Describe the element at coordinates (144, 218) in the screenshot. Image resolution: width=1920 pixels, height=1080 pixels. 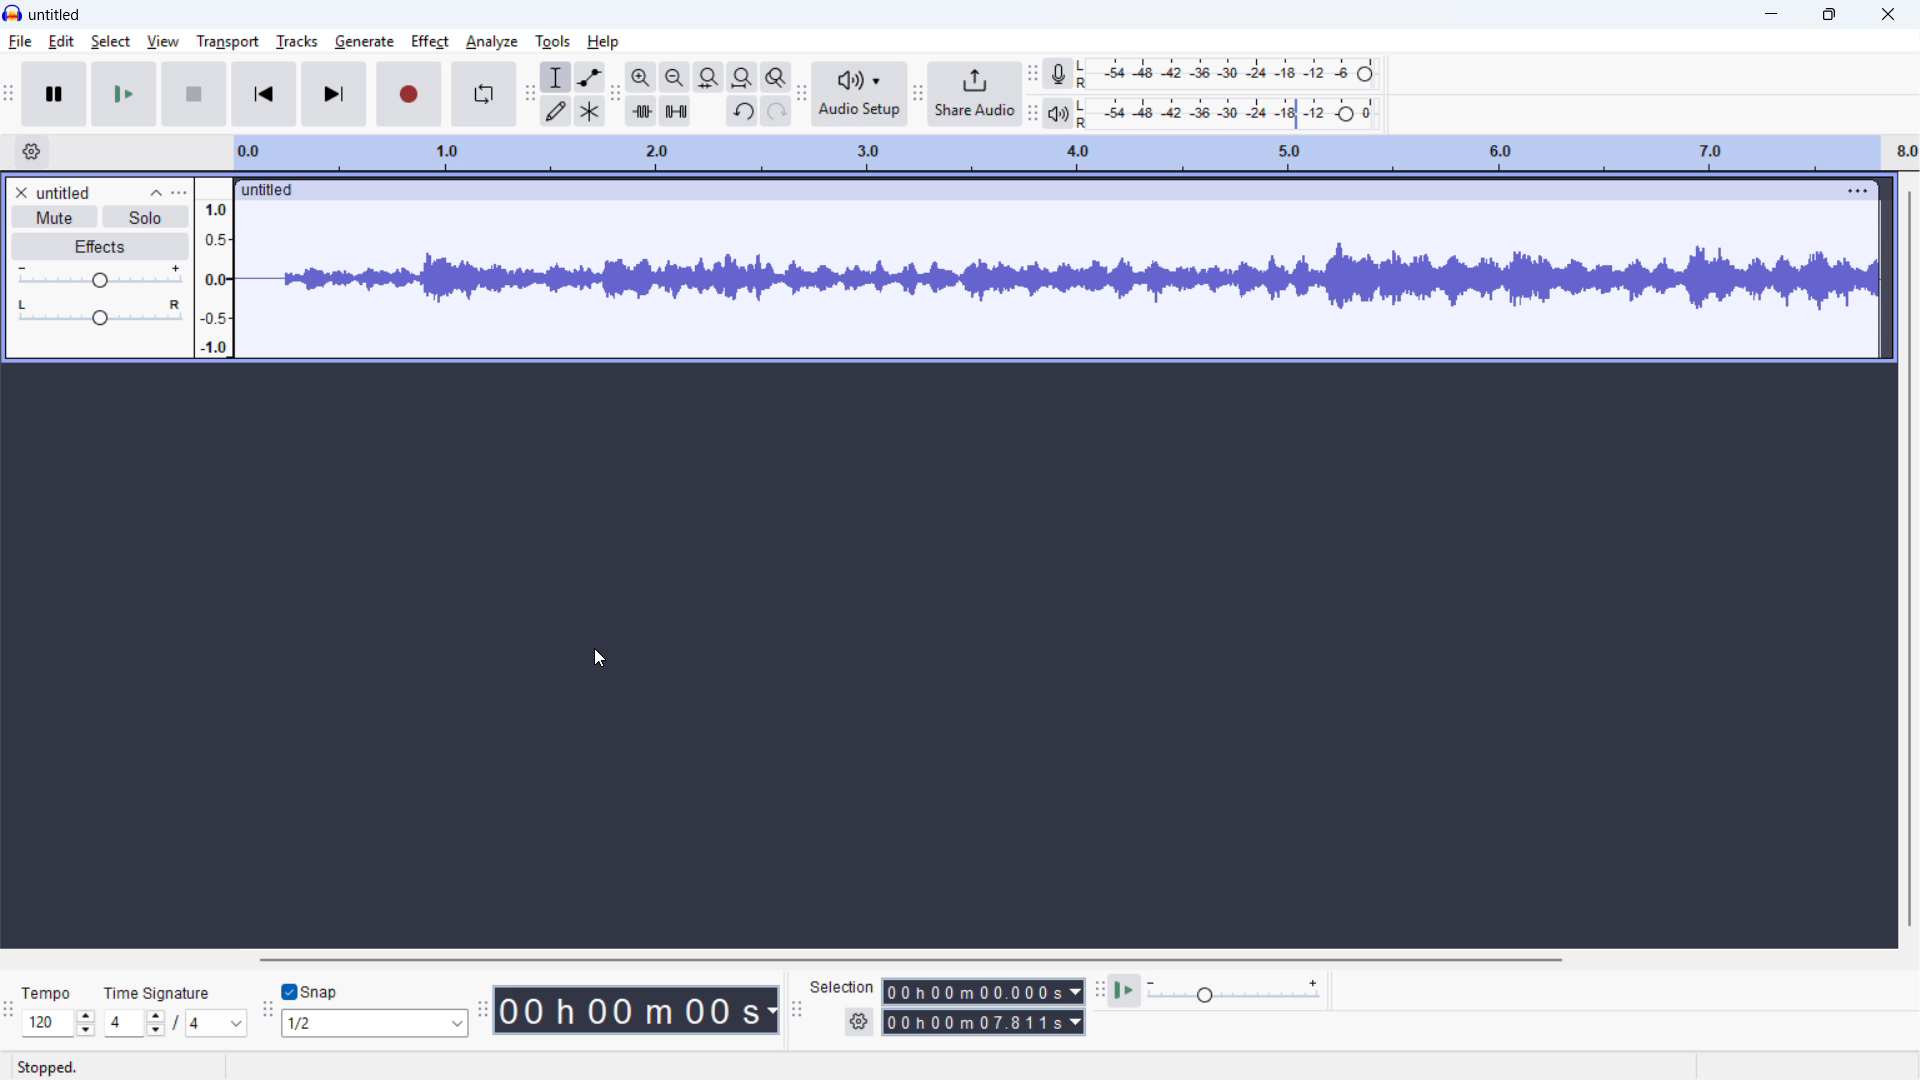
I see `solo` at that location.